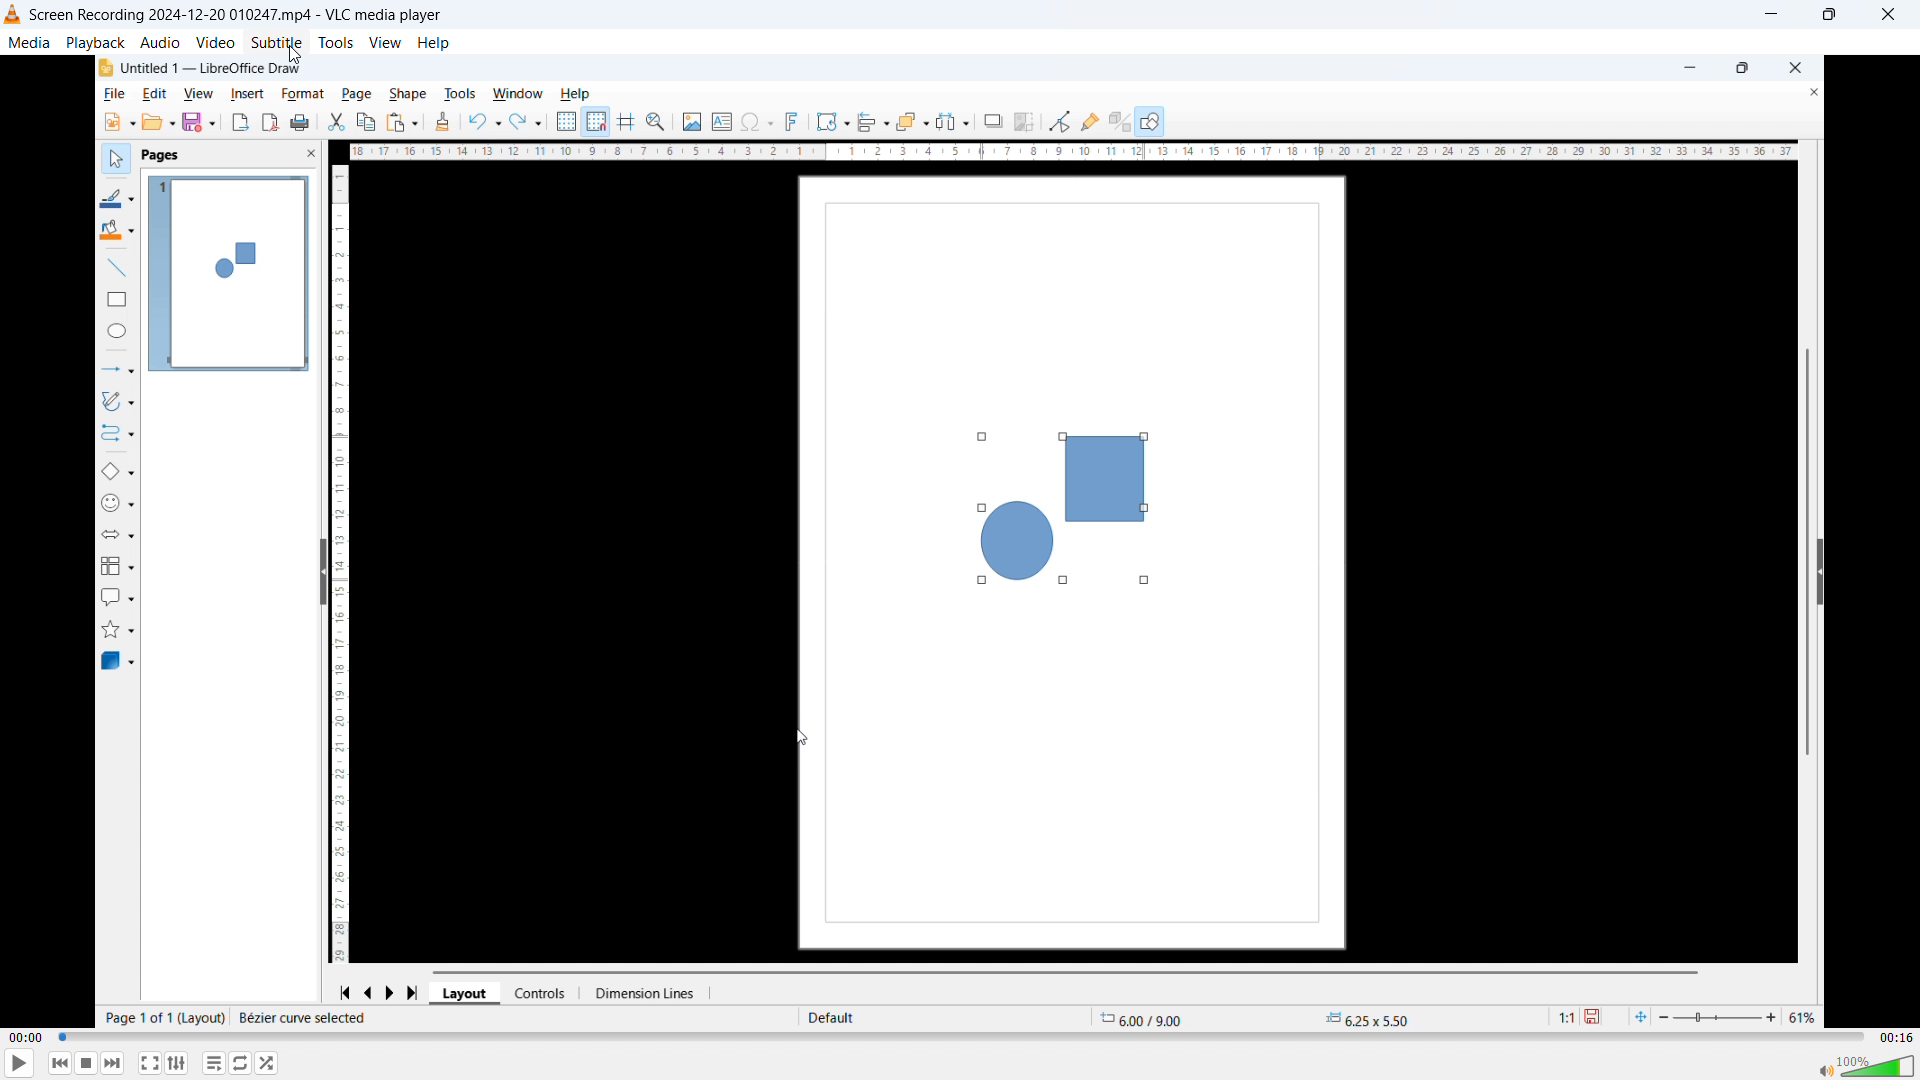 This screenshot has height=1080, width=1920. I want to click on crop image, so click(1026, 120).